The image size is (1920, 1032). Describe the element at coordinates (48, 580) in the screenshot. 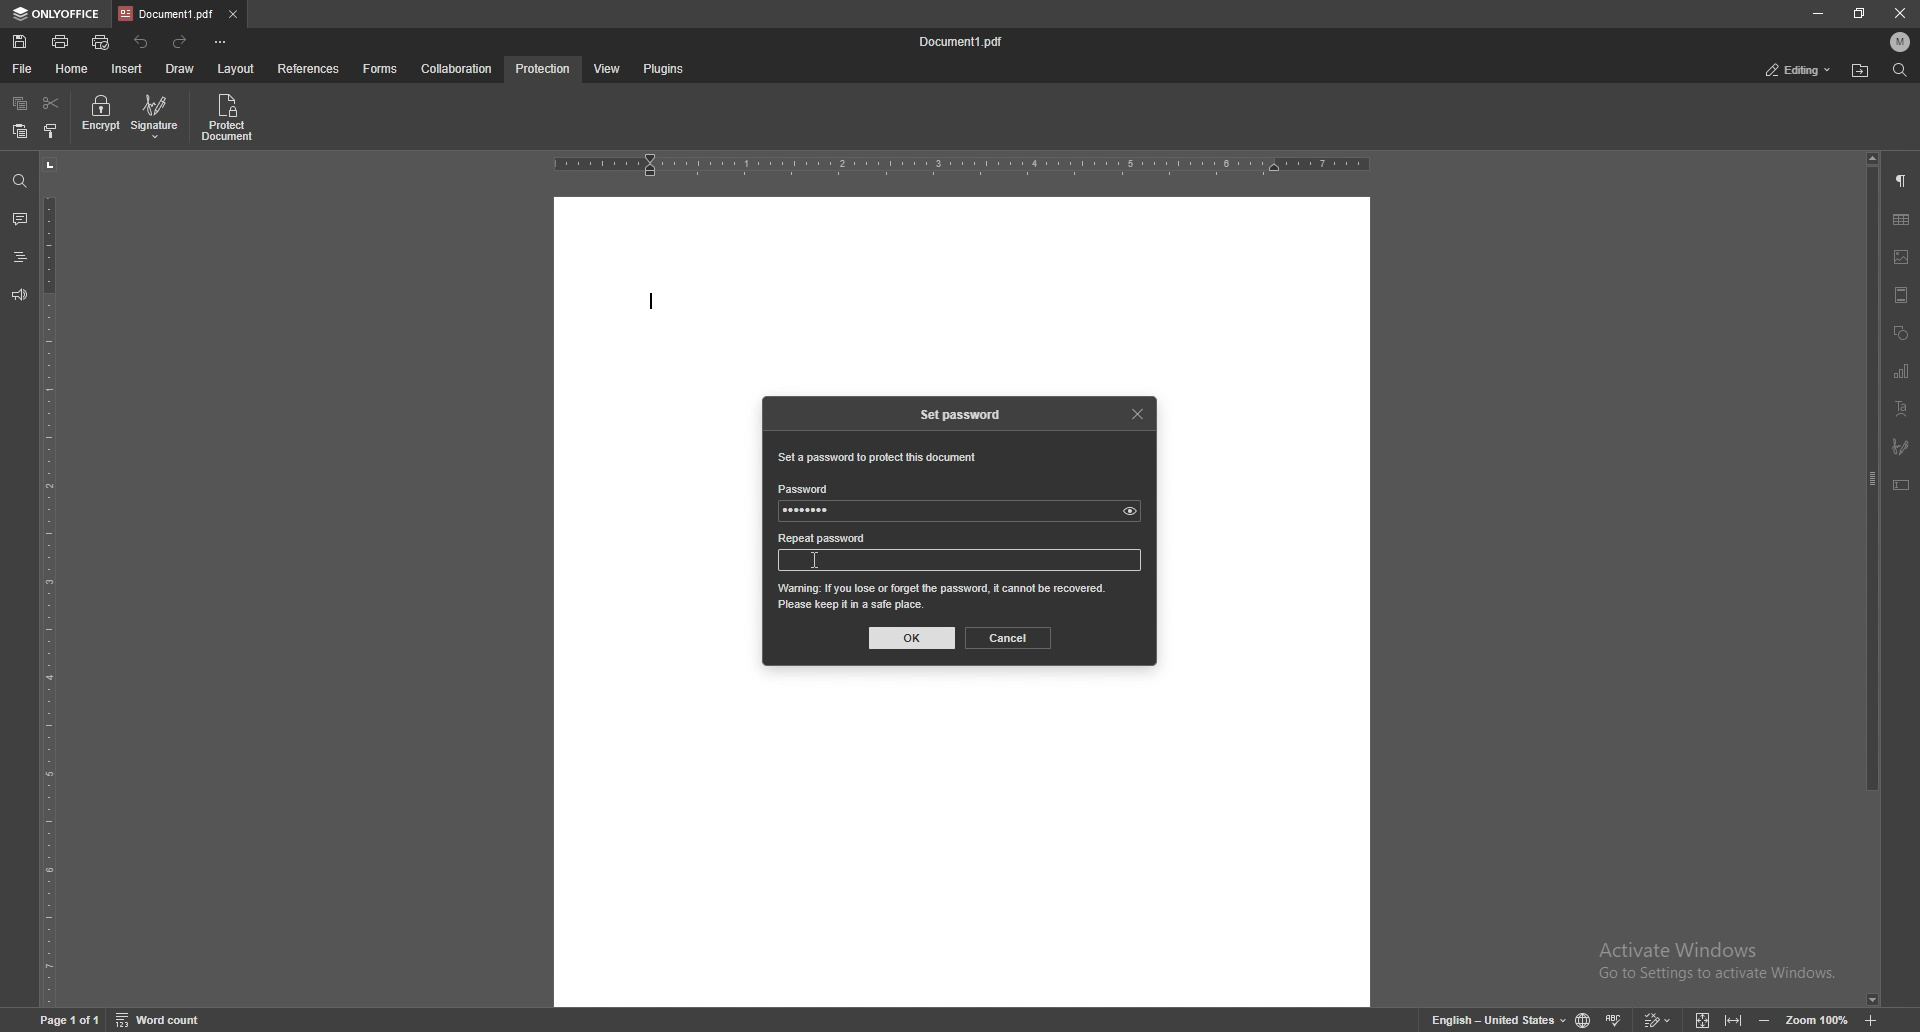

I see `vertical scale` at that location.